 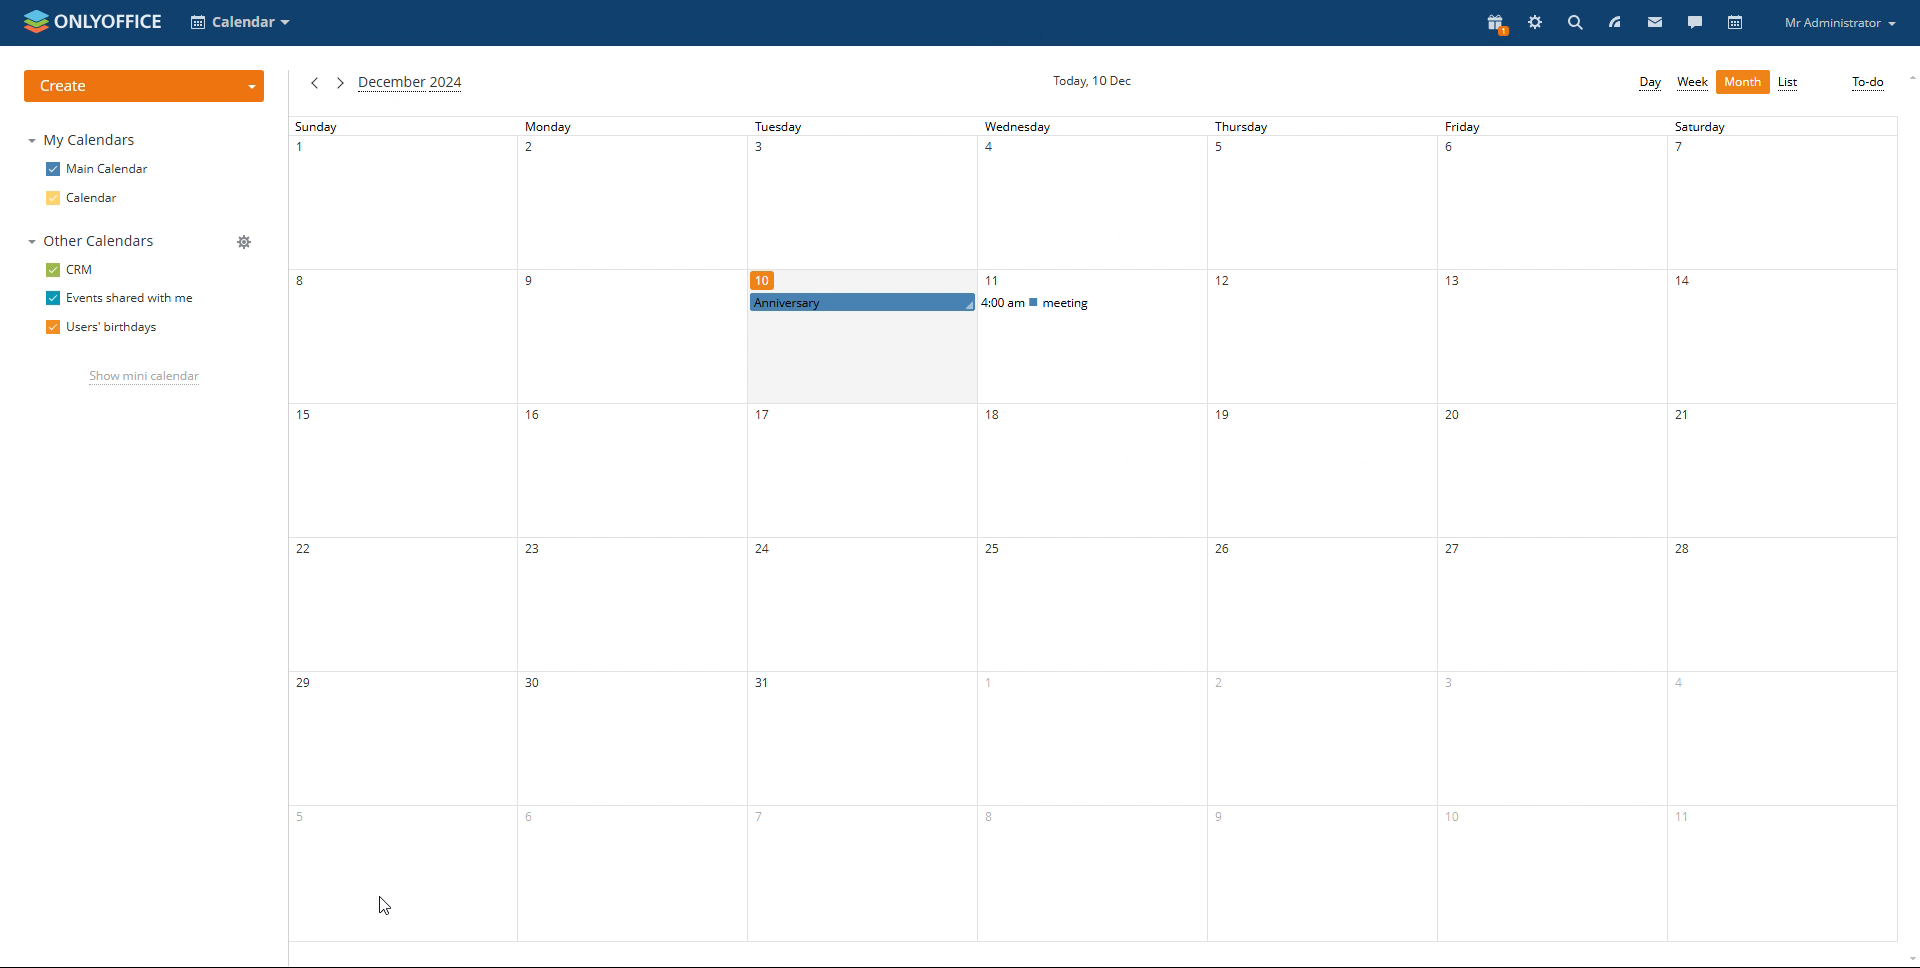 What do you see at coordinates (1092, 204) in the screenshot?
I see `wednesday` at bounding box center [1092, 204].